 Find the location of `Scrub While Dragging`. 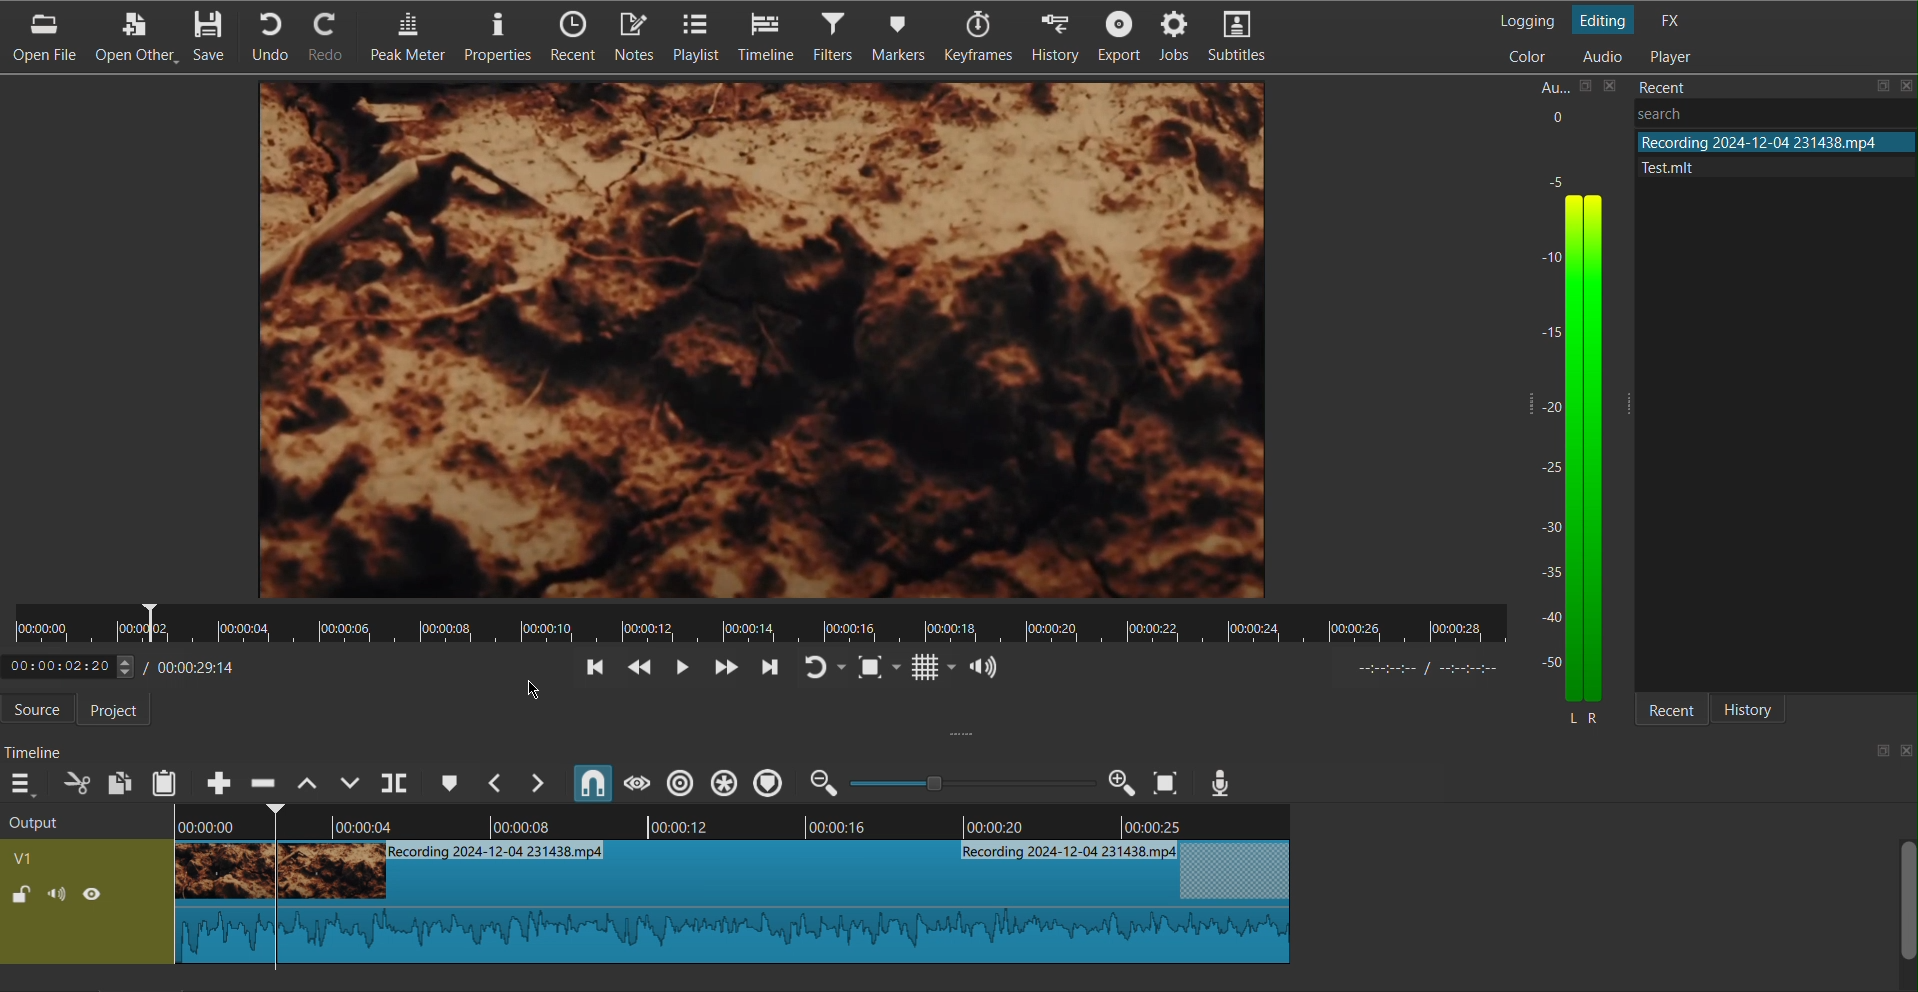

Scrub While Dragging is located at coordinates (634, 782).